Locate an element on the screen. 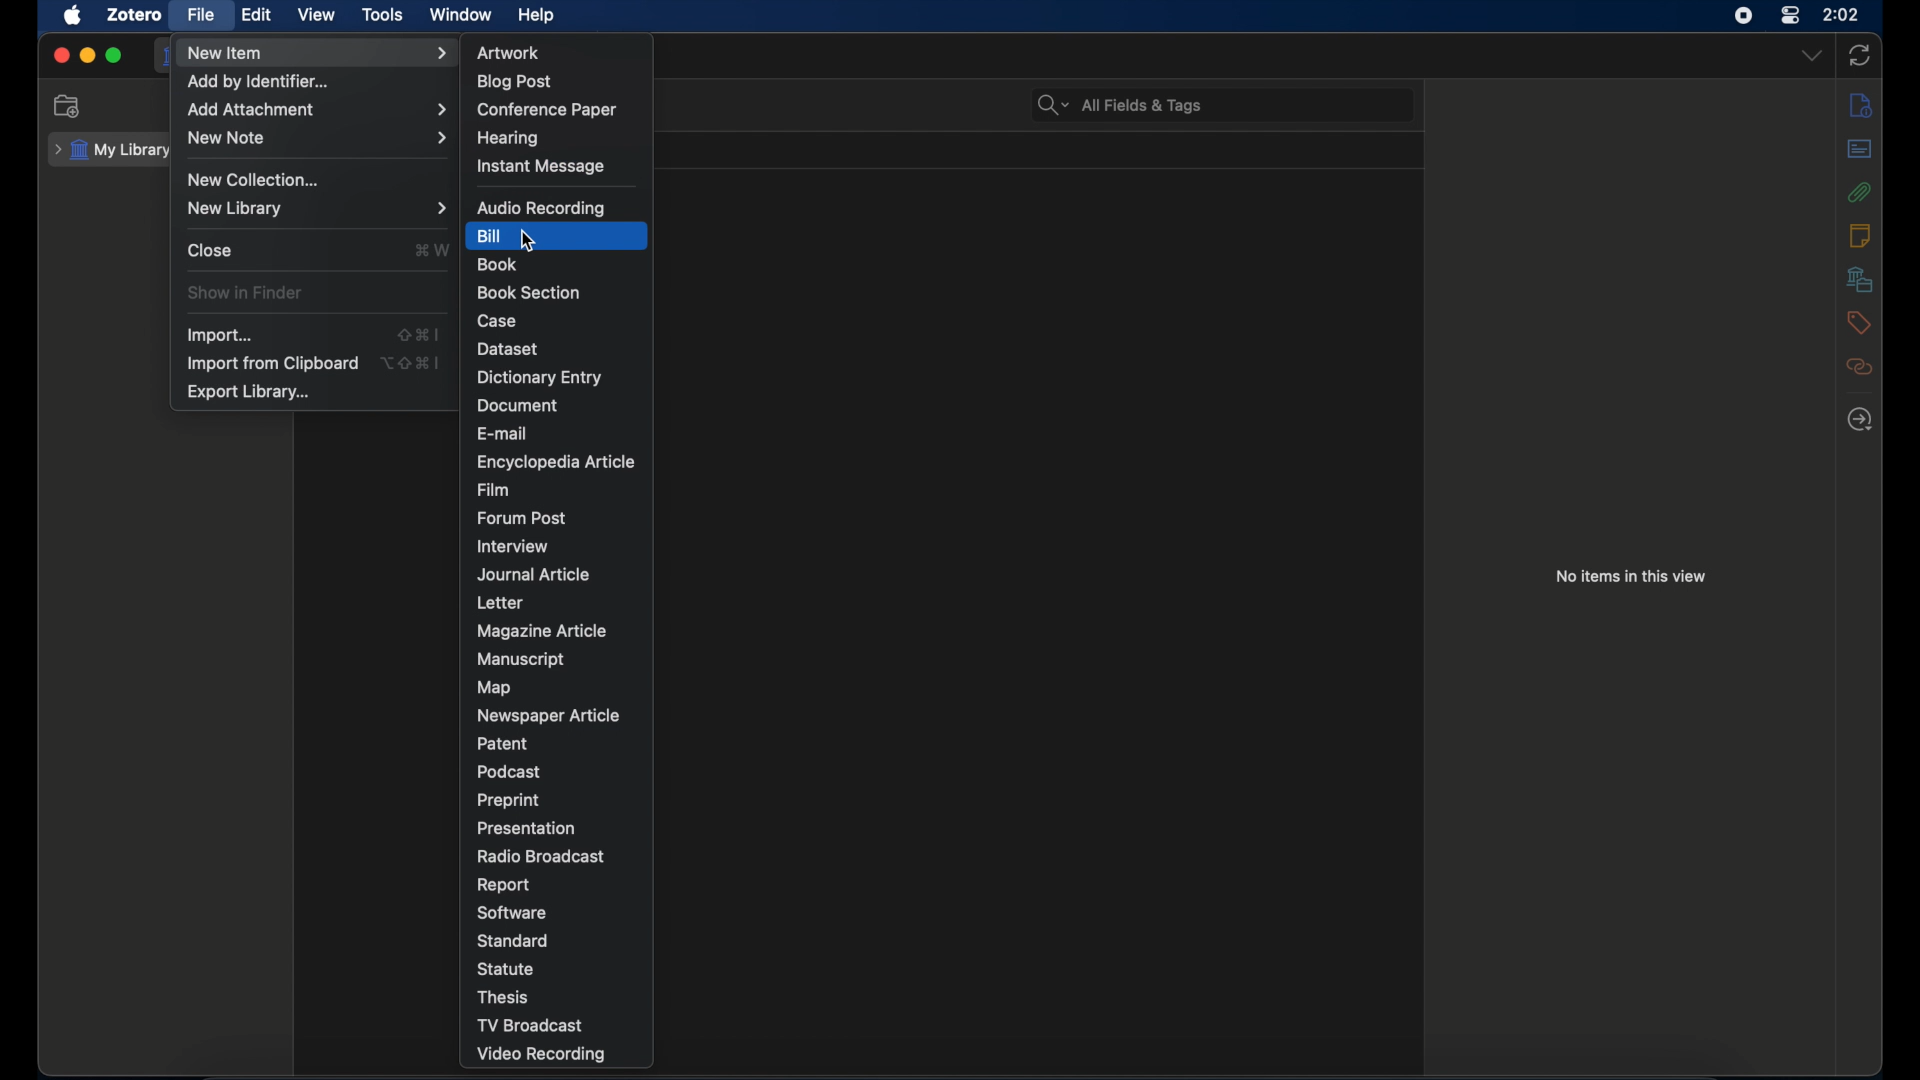  document is located at coordinates (516, 405).